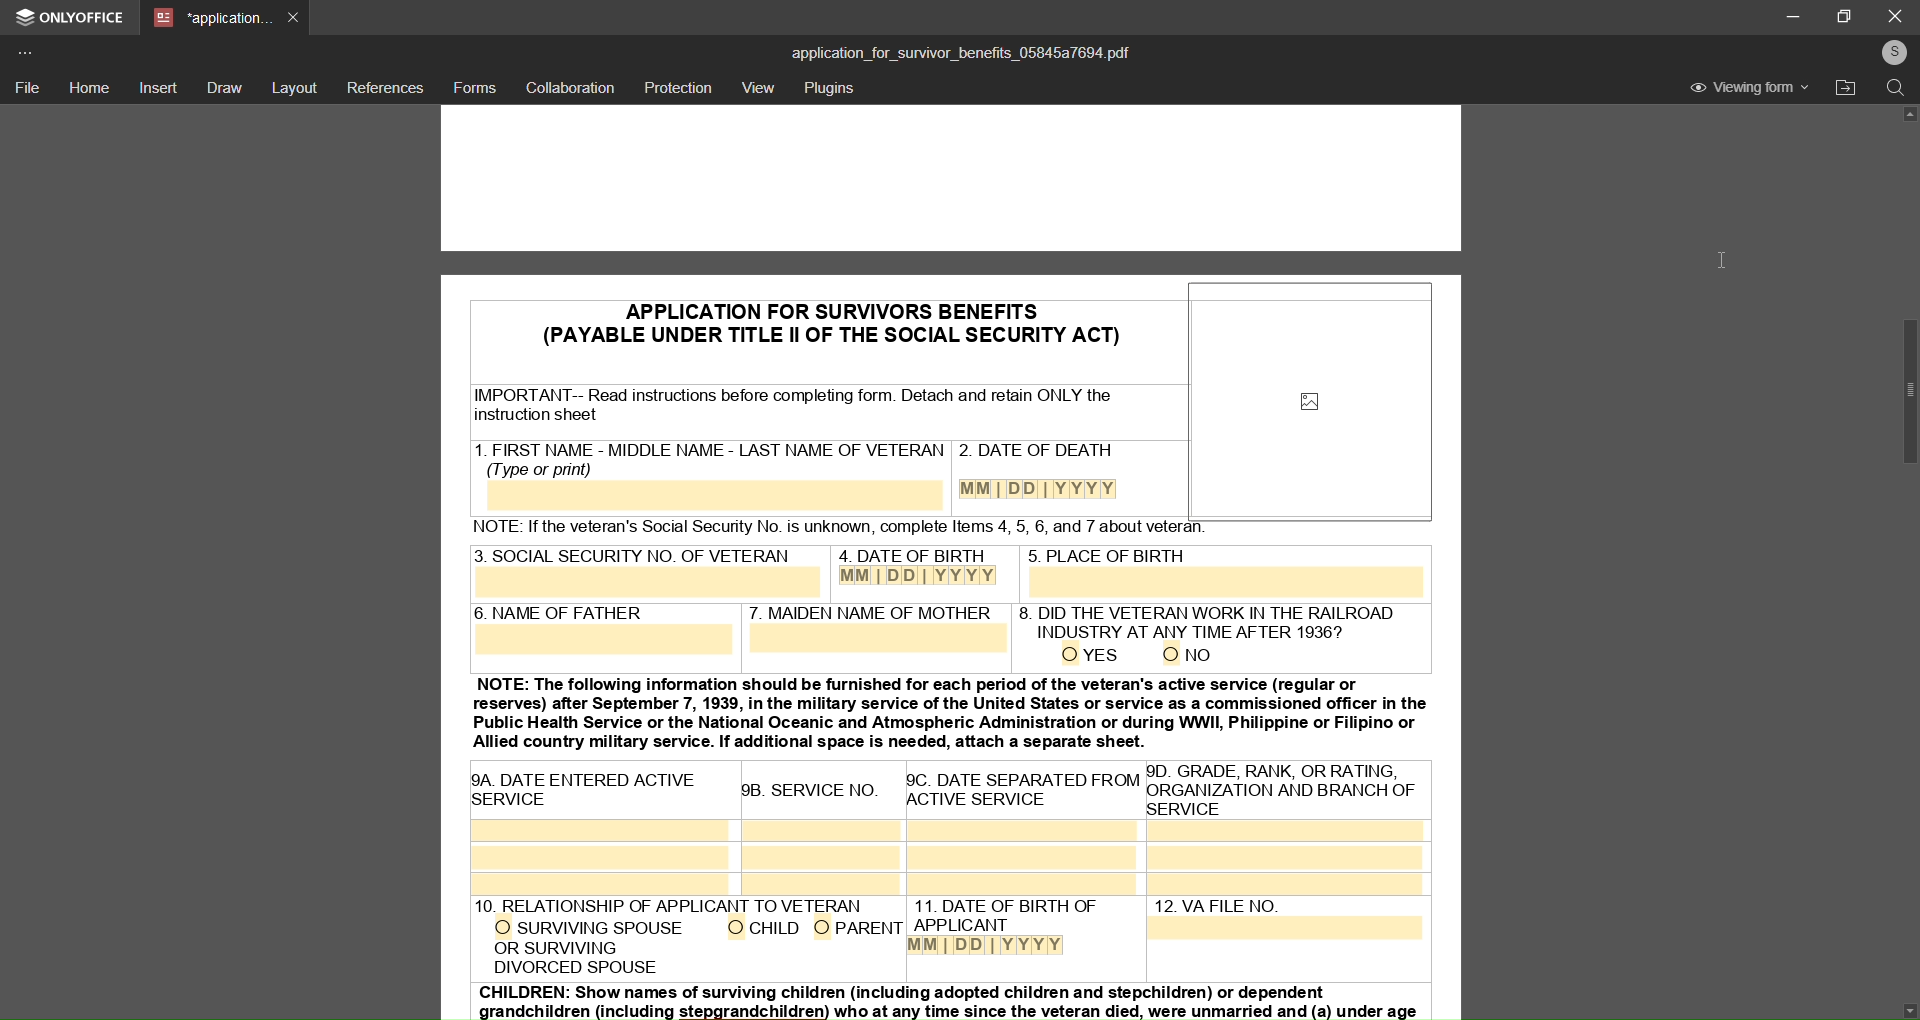 Image resolution: width=1920 pixels, height=1020 pixels. Describe the element at coordinates (960, 51) in the screenshot. I see `title` at that location.